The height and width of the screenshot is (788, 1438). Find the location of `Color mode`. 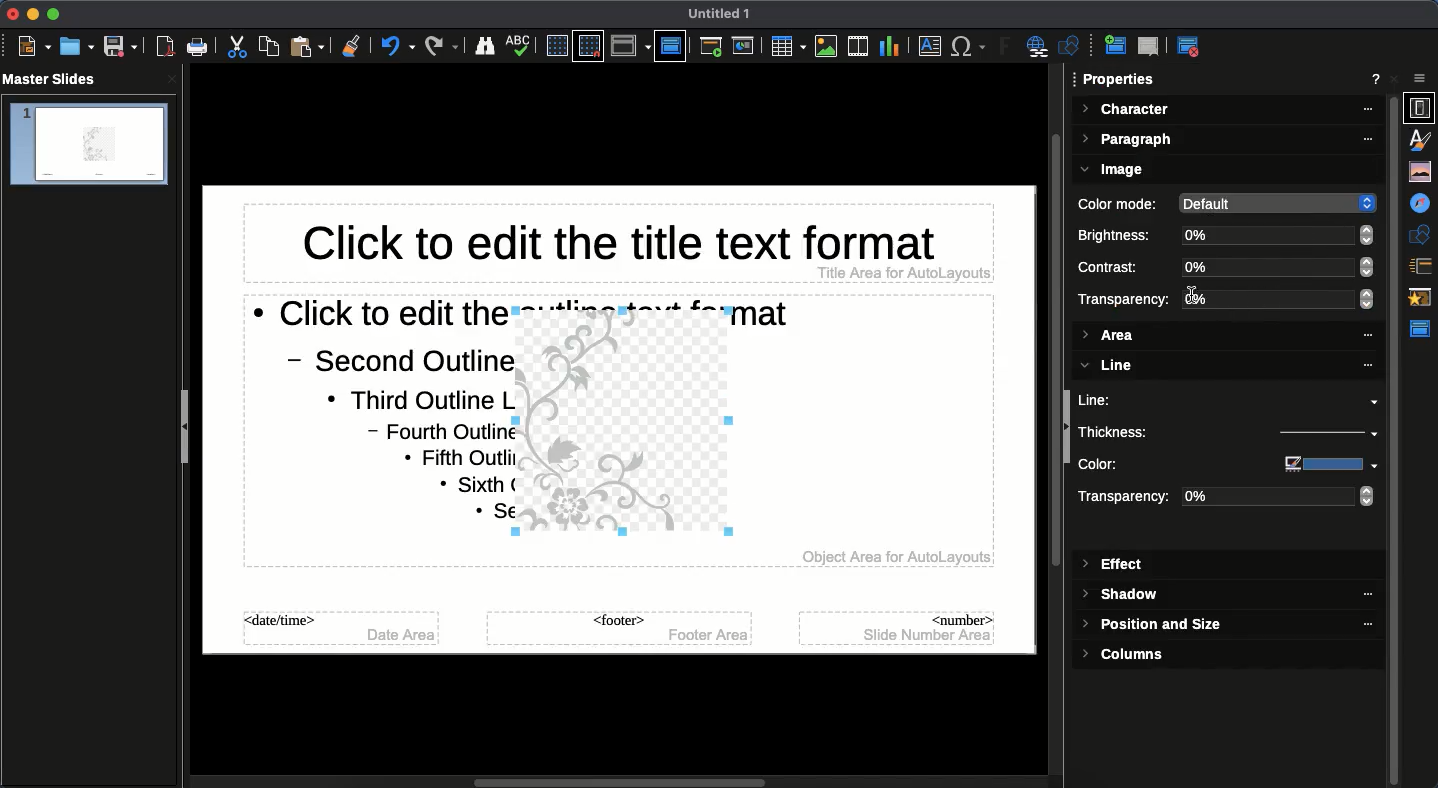

Color mode is located at coordinates (1121, 204).